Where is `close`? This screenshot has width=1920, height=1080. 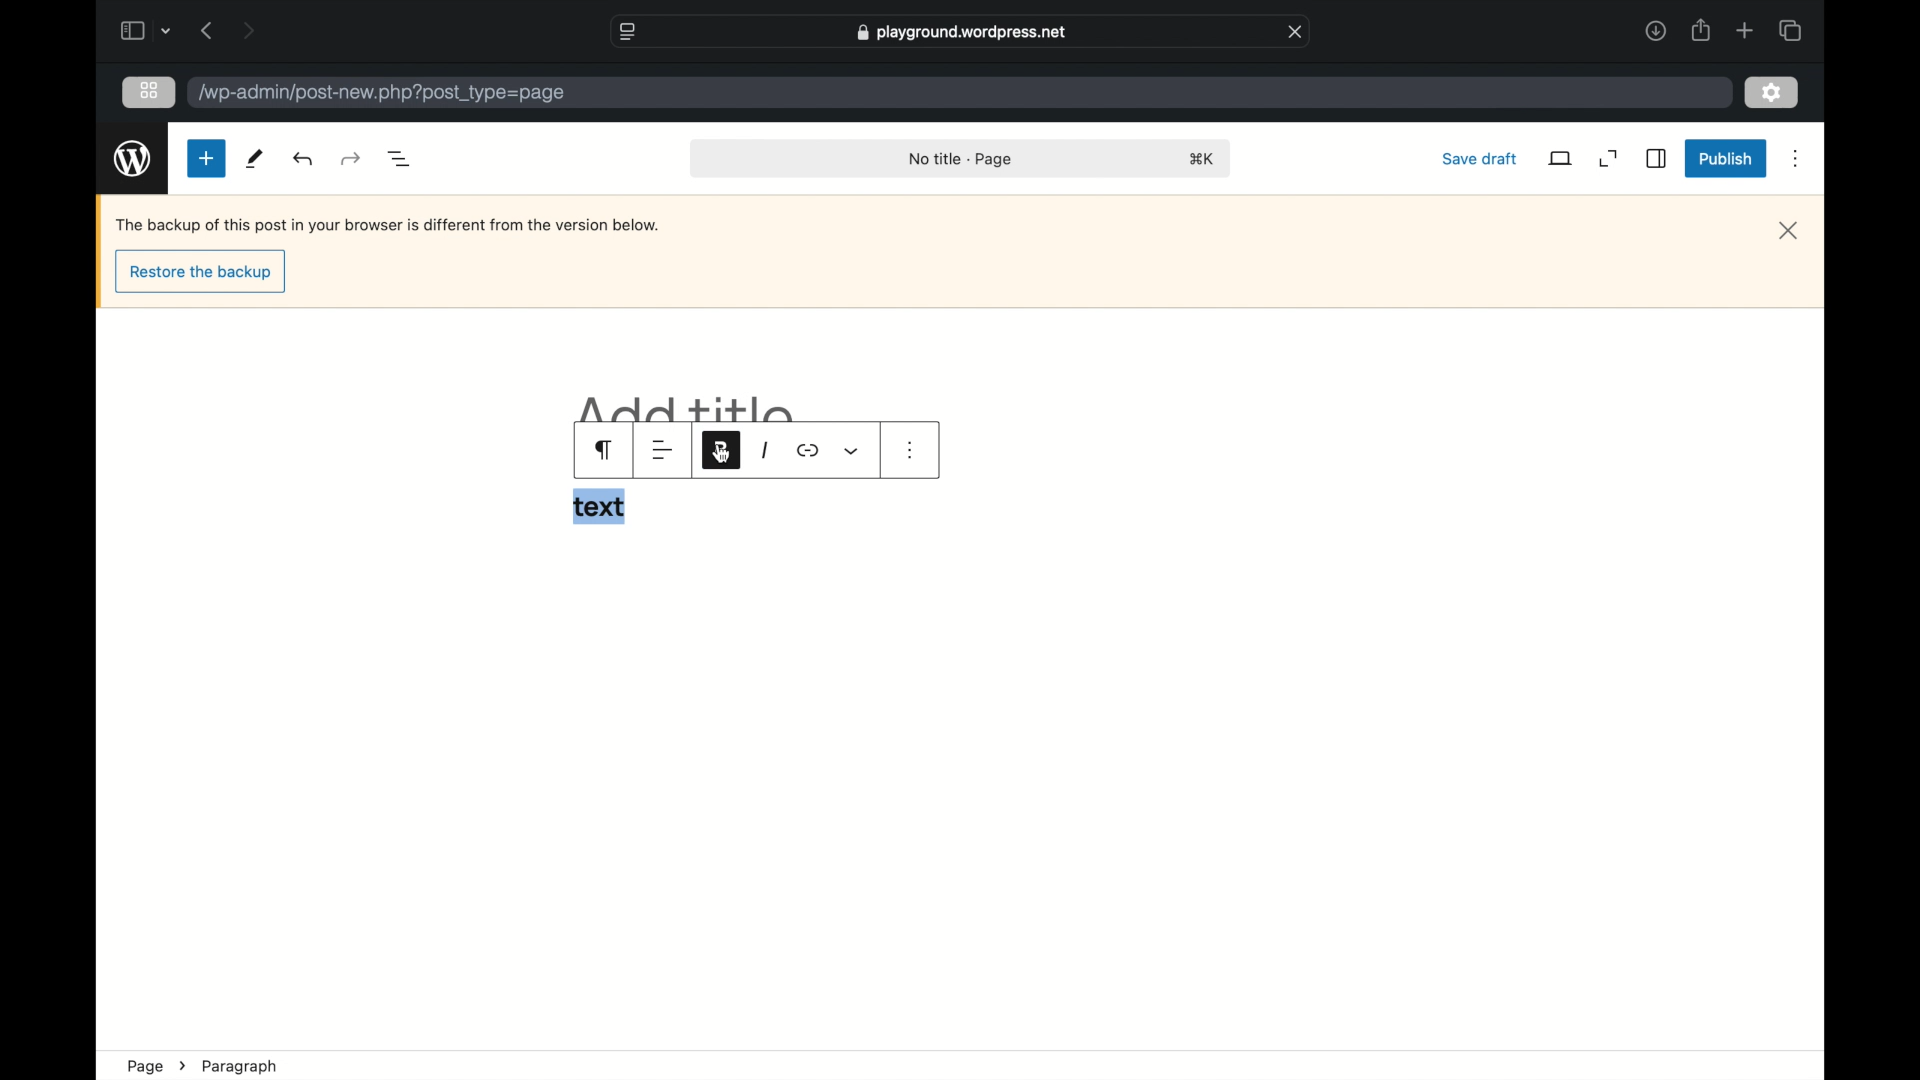
close is located at coordinates (1789, 231).